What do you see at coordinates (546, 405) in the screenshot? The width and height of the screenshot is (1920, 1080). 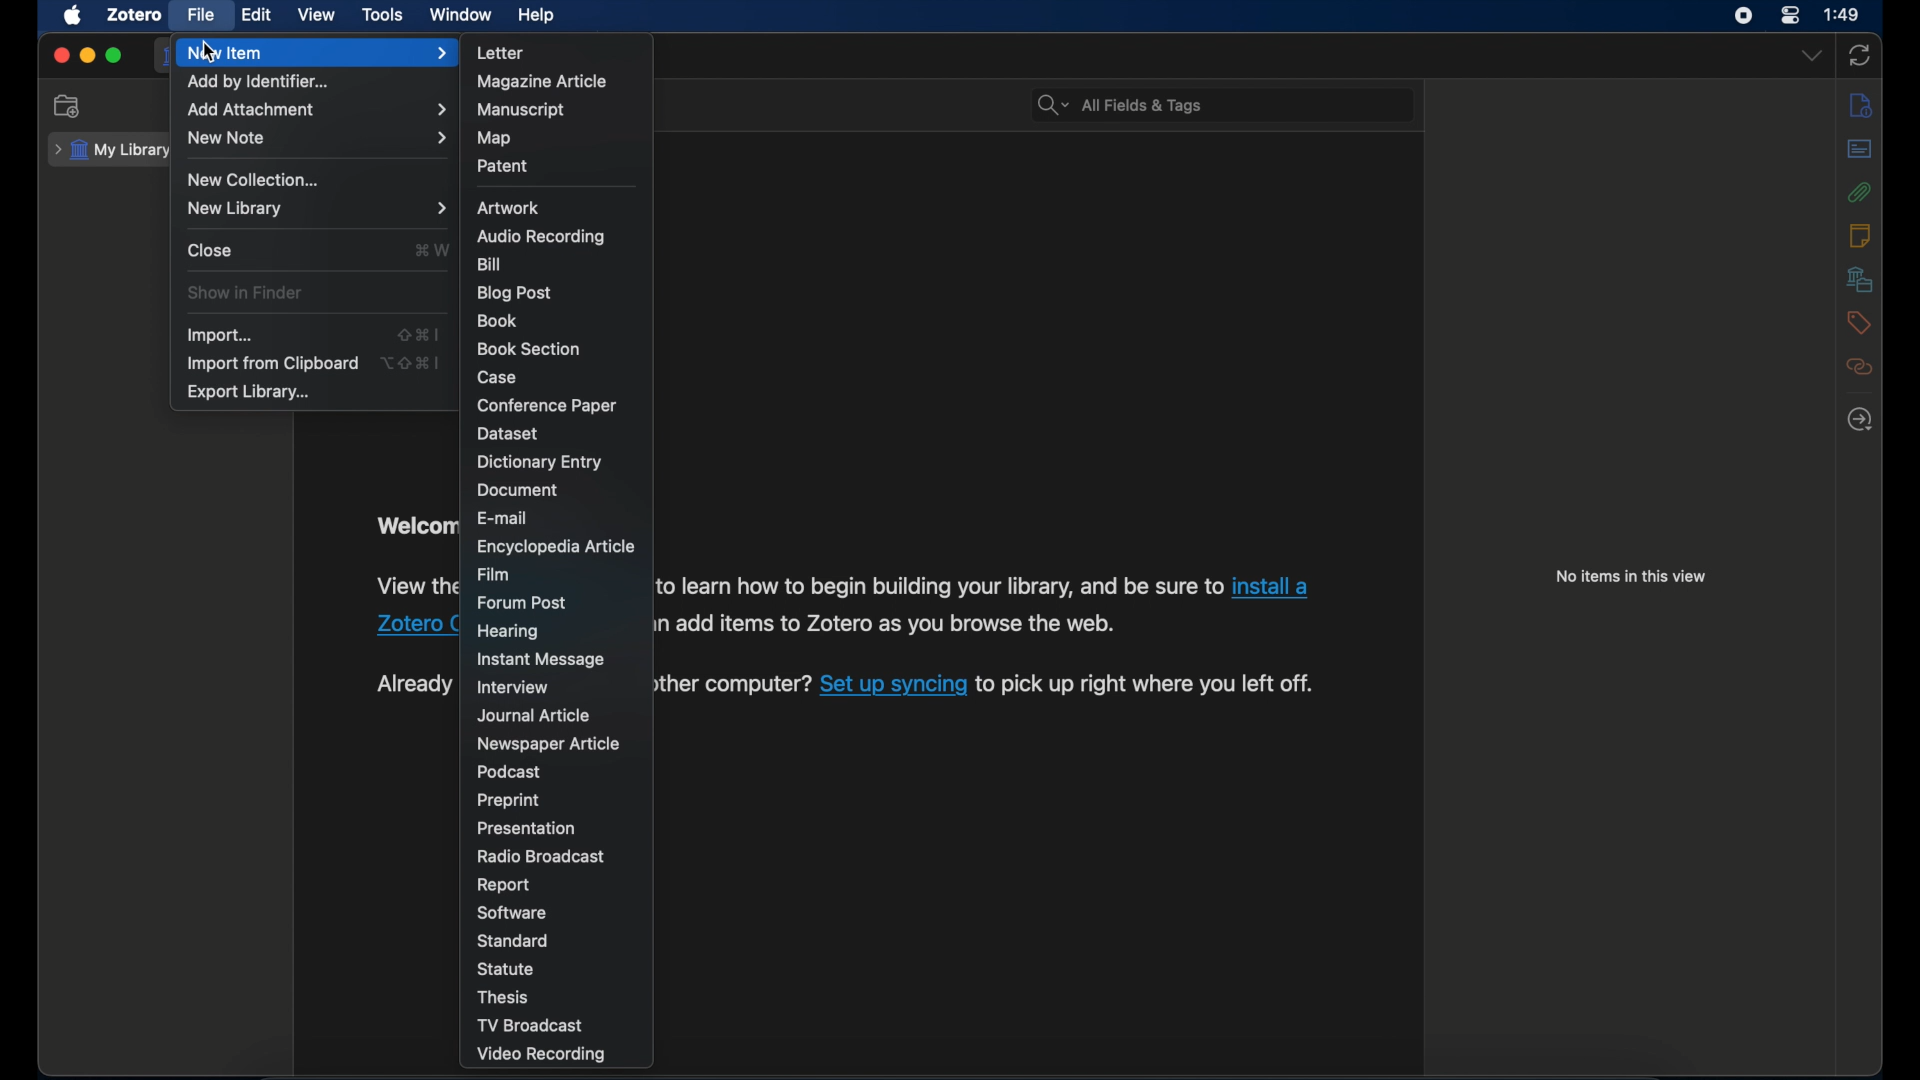 I see `conference paper` at bounding box center [546, 405].